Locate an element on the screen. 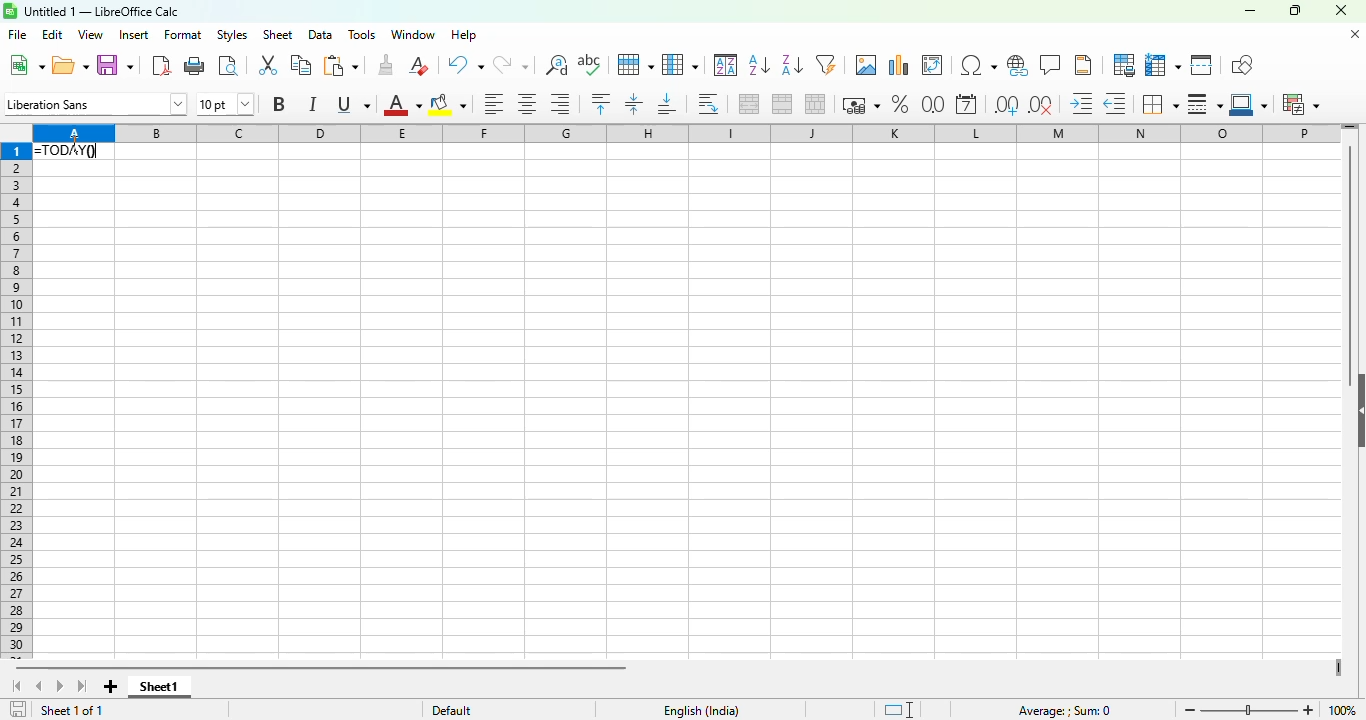 The width and height of the screenshot is (1366, 720). font size is located at coordinates (224, 103).